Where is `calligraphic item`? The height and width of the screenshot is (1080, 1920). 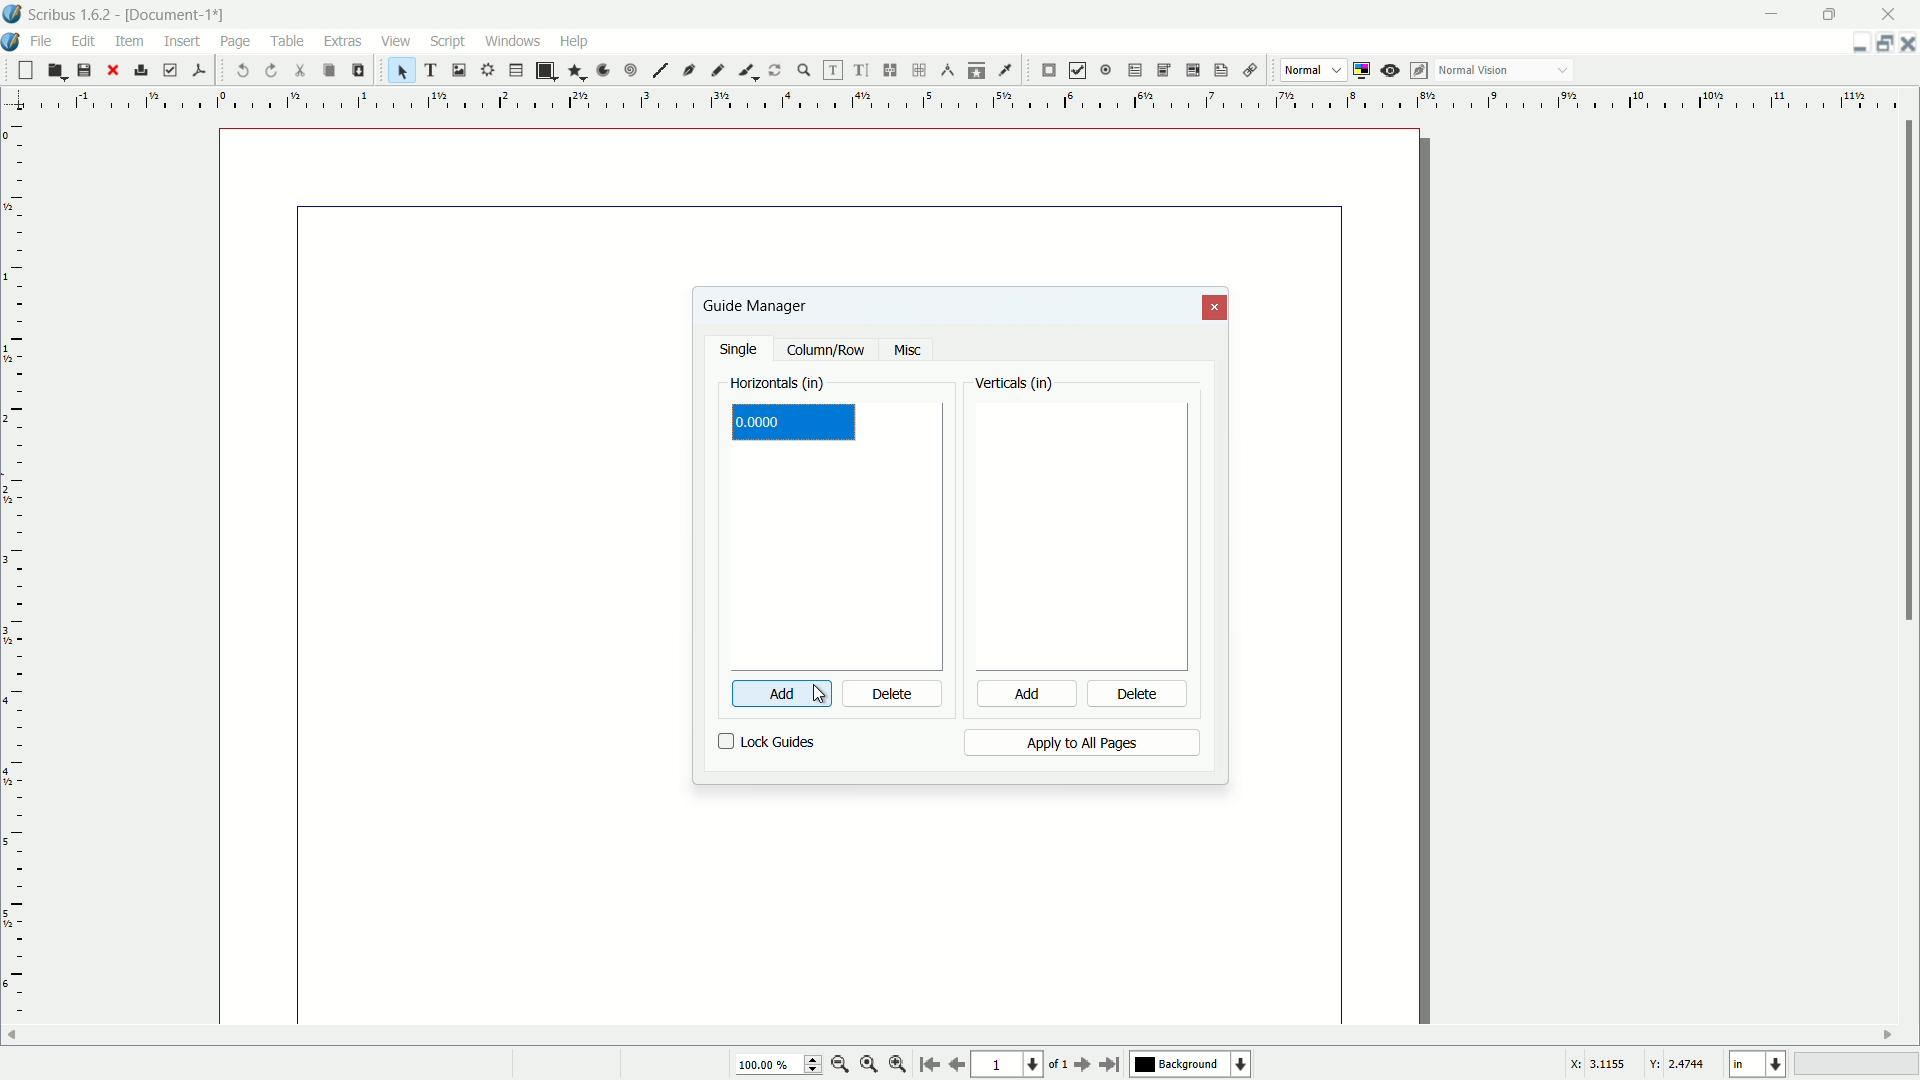
calligraphic item is located at coordinates (745, 70).